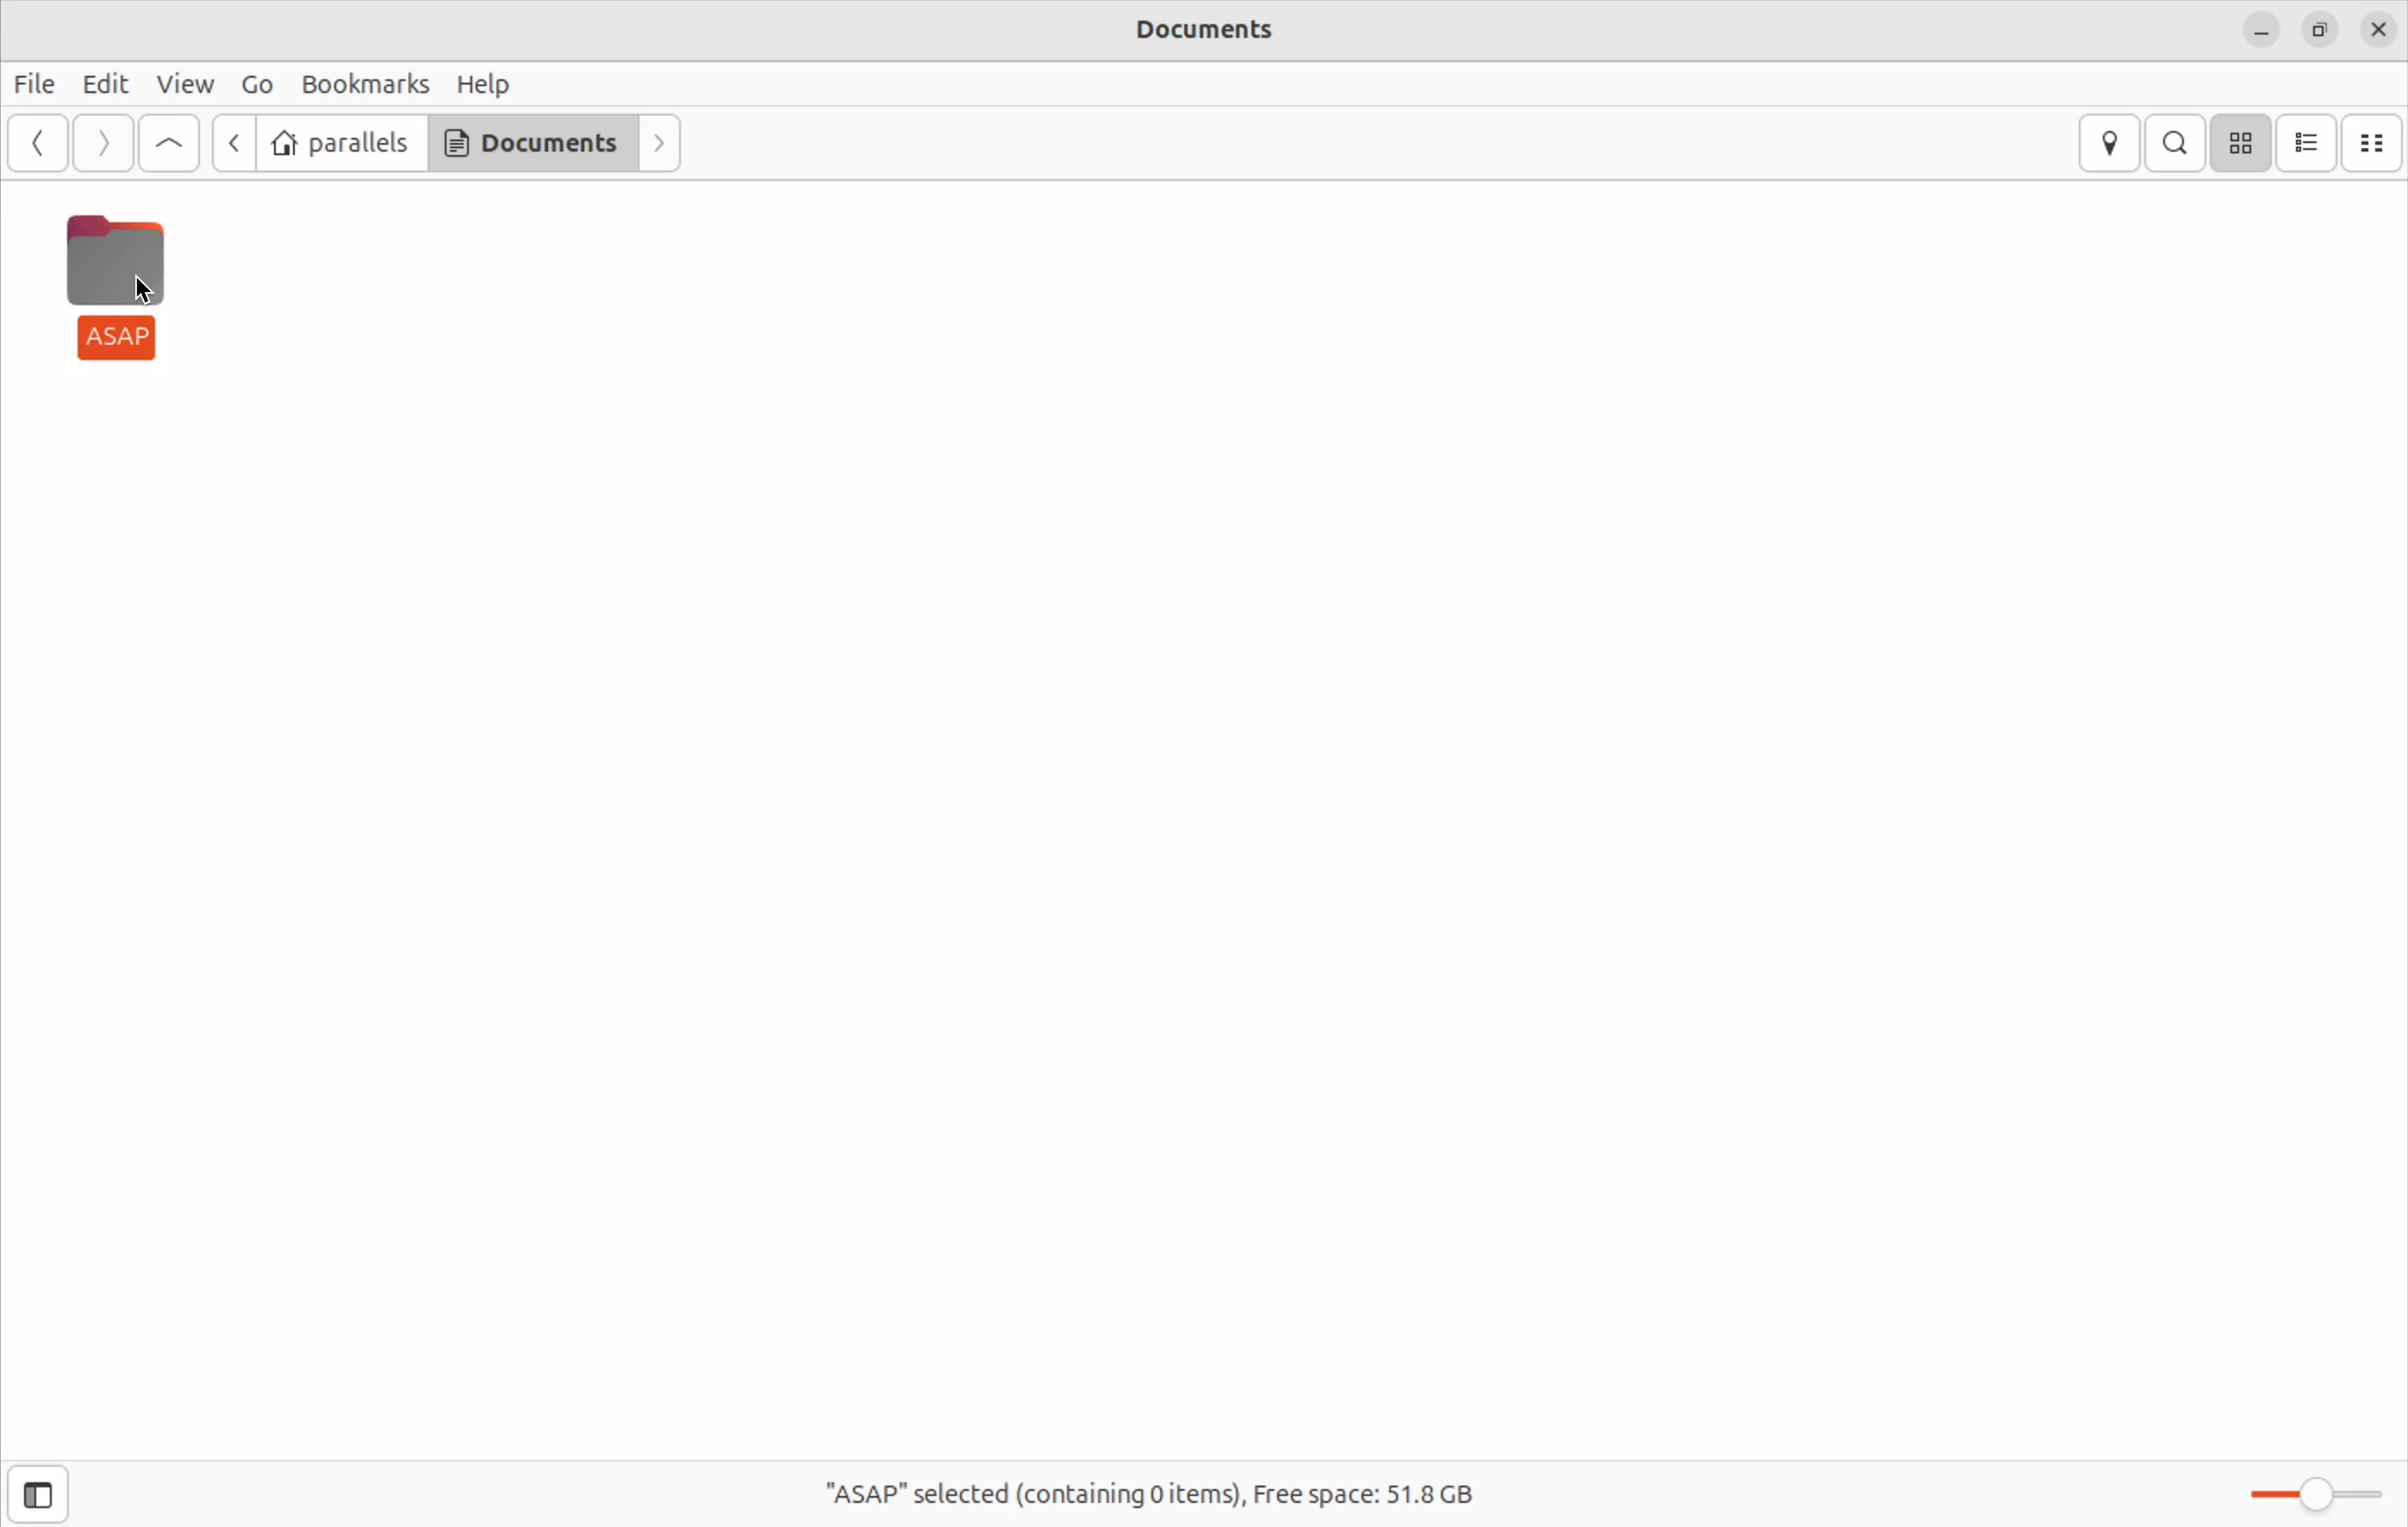  Describe the element at coordinates (2181, 141) in the screenshot. I see `search` at that location.